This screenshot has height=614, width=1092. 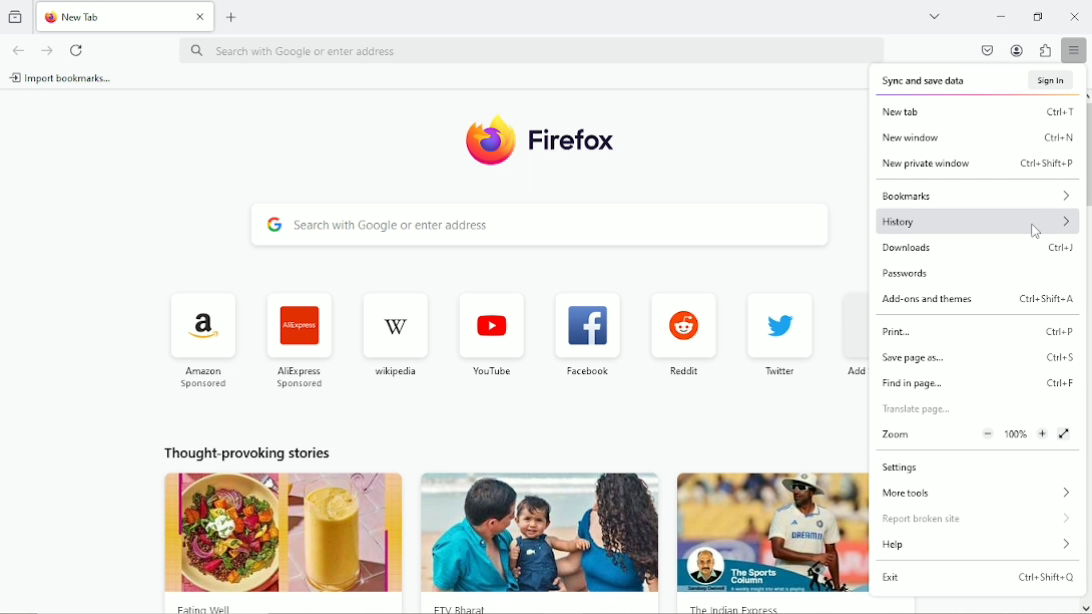 I want to click on icon, so click(x=297, y=328).